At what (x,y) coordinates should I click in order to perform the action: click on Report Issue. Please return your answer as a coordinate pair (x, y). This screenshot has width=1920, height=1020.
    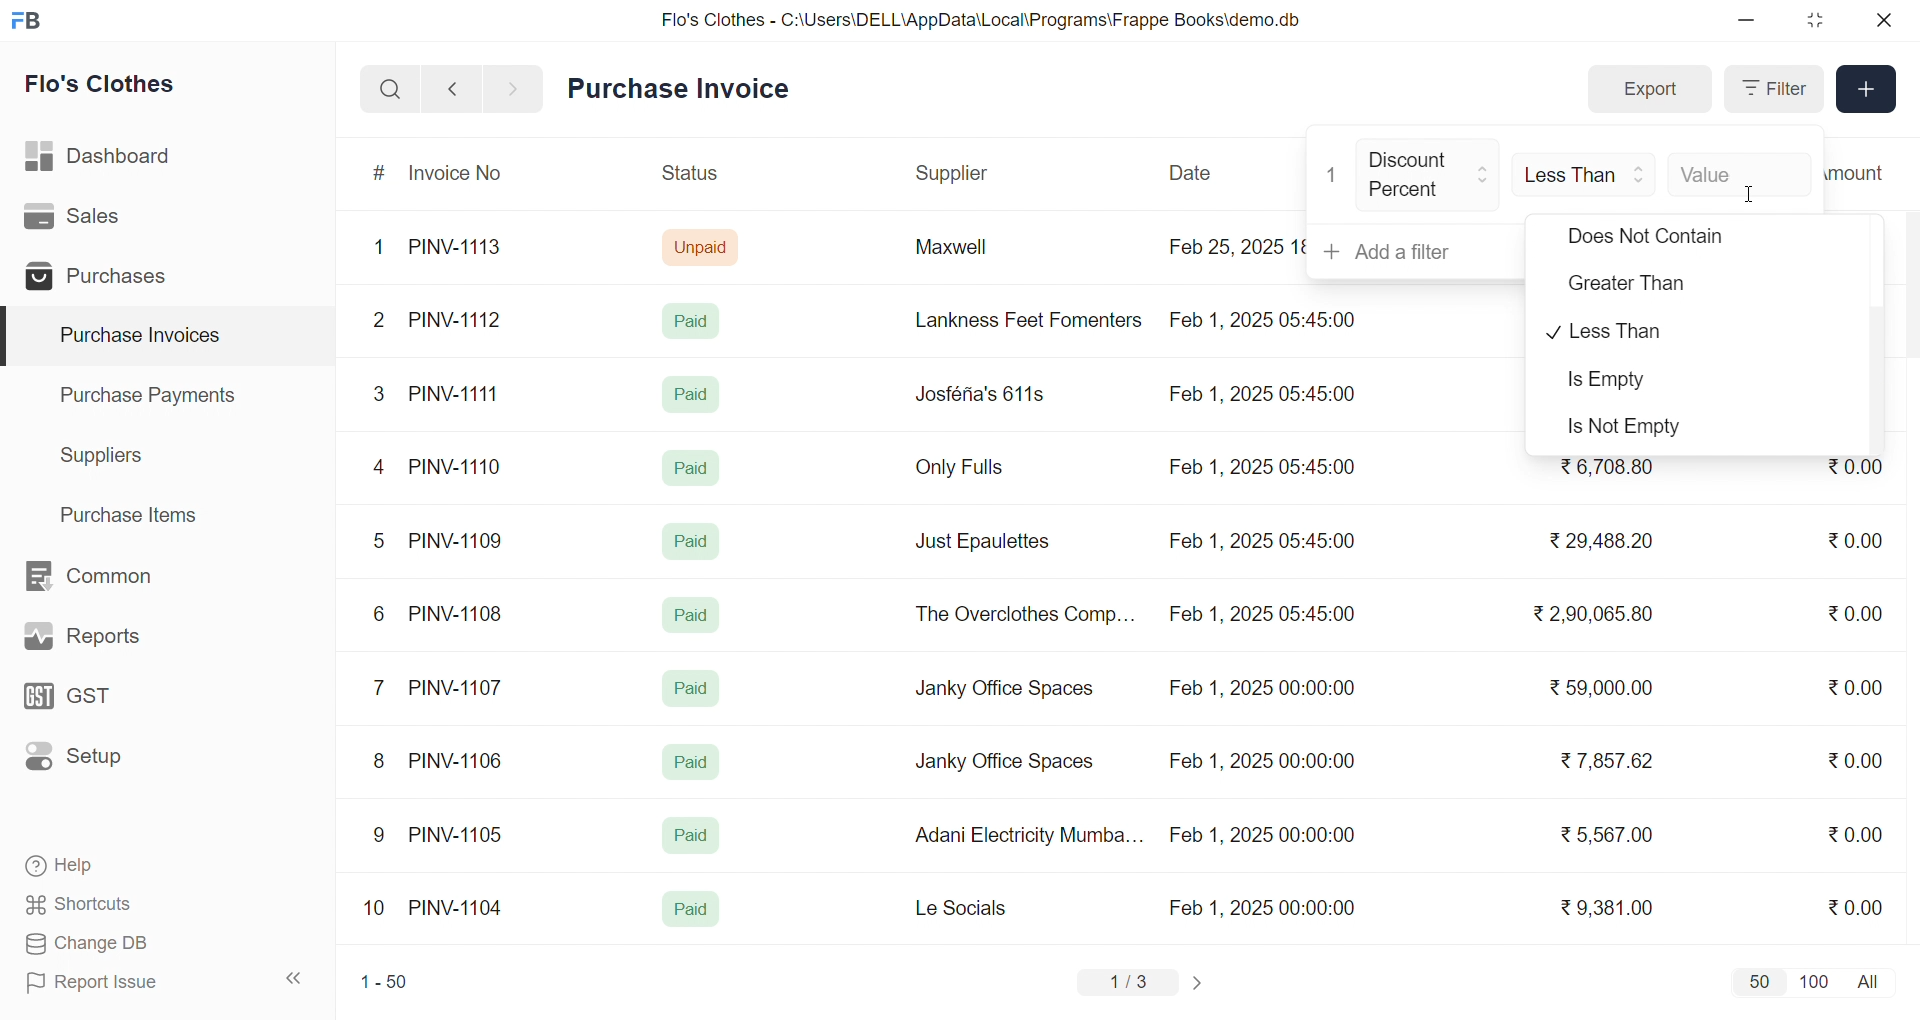
    Looking at the image, I should click on (124, 982).